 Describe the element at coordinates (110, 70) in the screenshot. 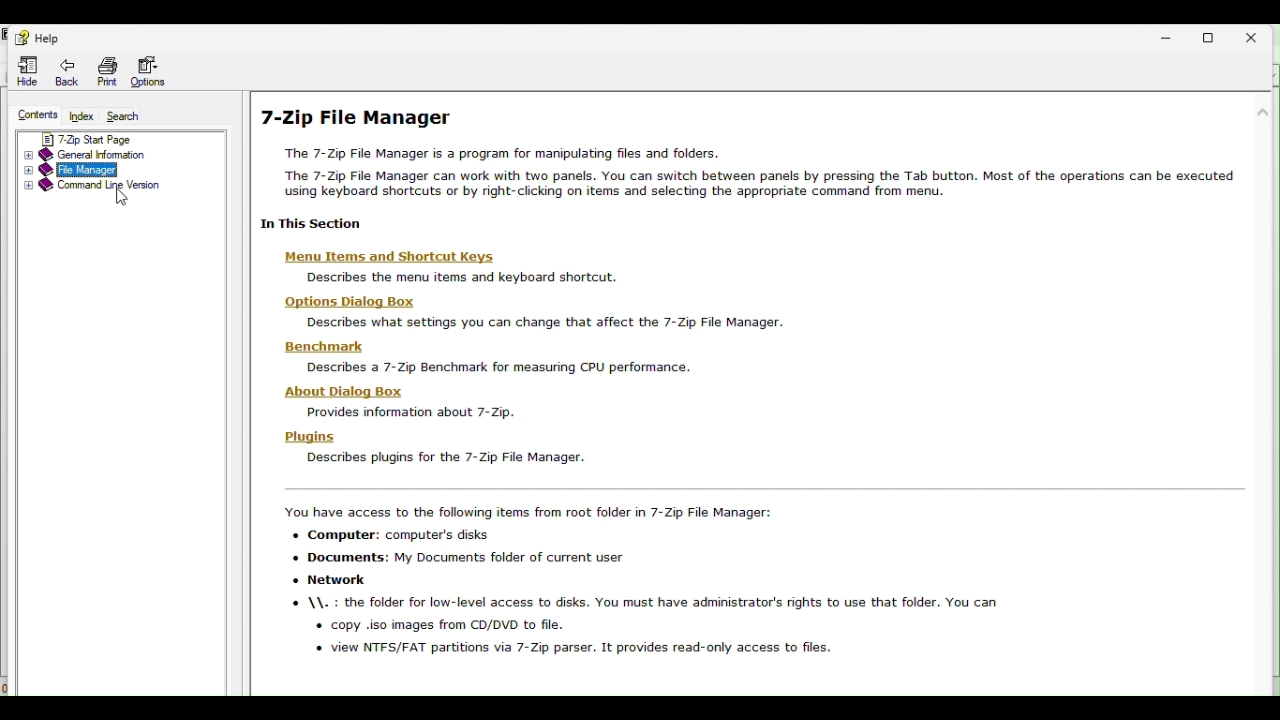

I see `Print ` at that location.